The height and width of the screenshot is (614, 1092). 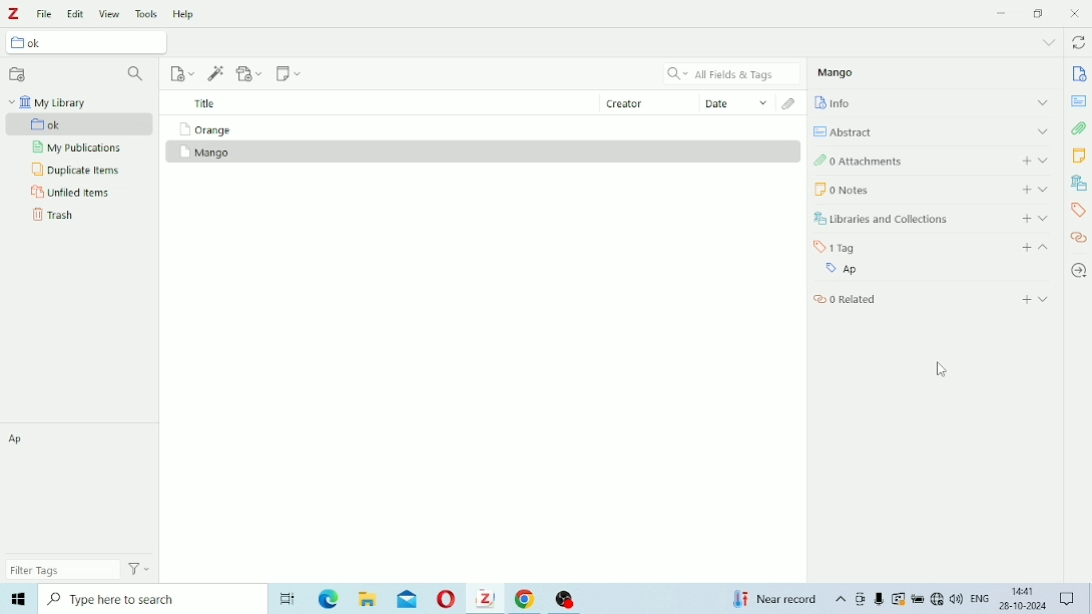 I want to click on Notes, so click(x=932, y=189).